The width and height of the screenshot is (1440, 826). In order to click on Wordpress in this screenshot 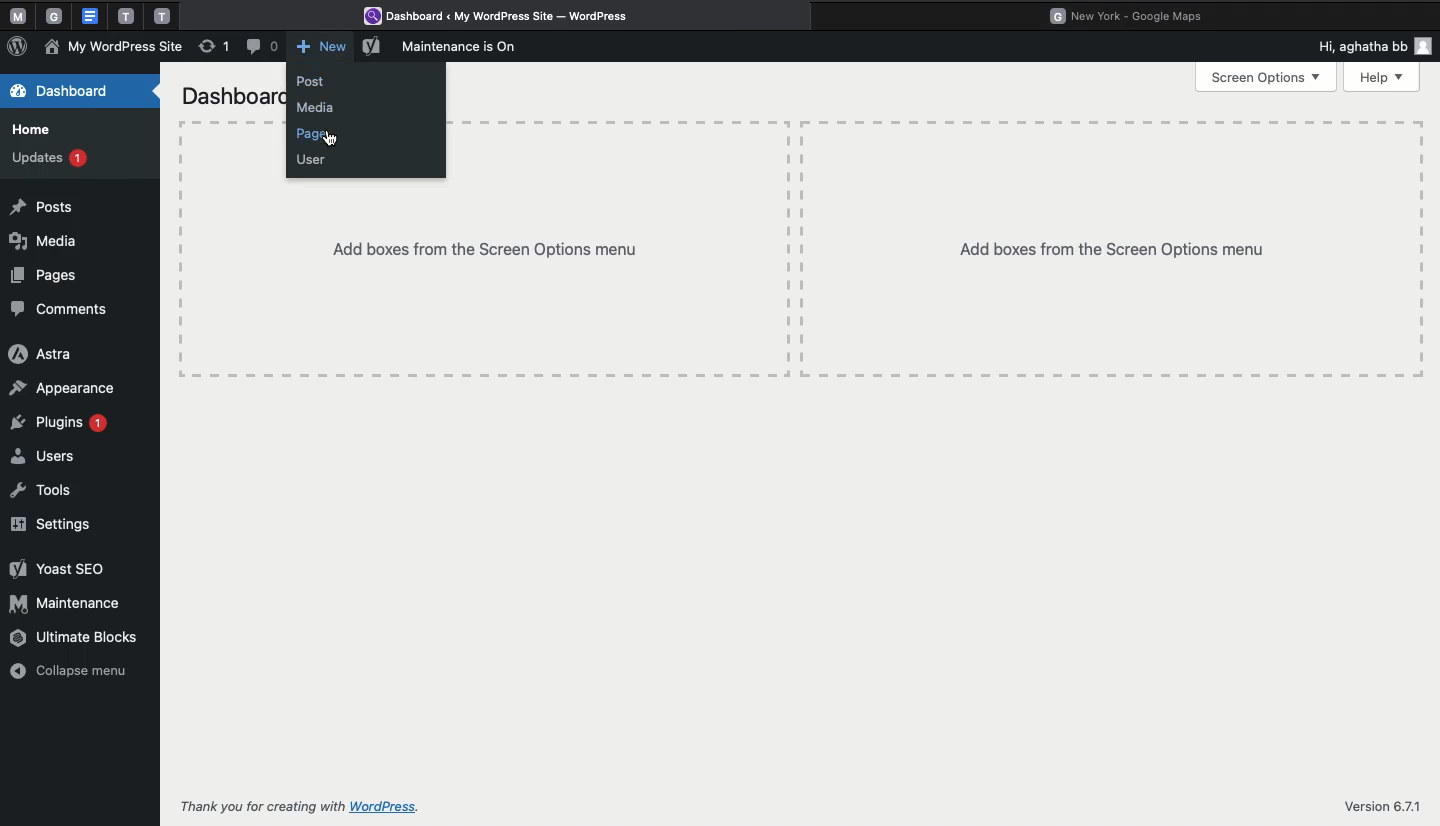, I will do `click(504, 17)`.